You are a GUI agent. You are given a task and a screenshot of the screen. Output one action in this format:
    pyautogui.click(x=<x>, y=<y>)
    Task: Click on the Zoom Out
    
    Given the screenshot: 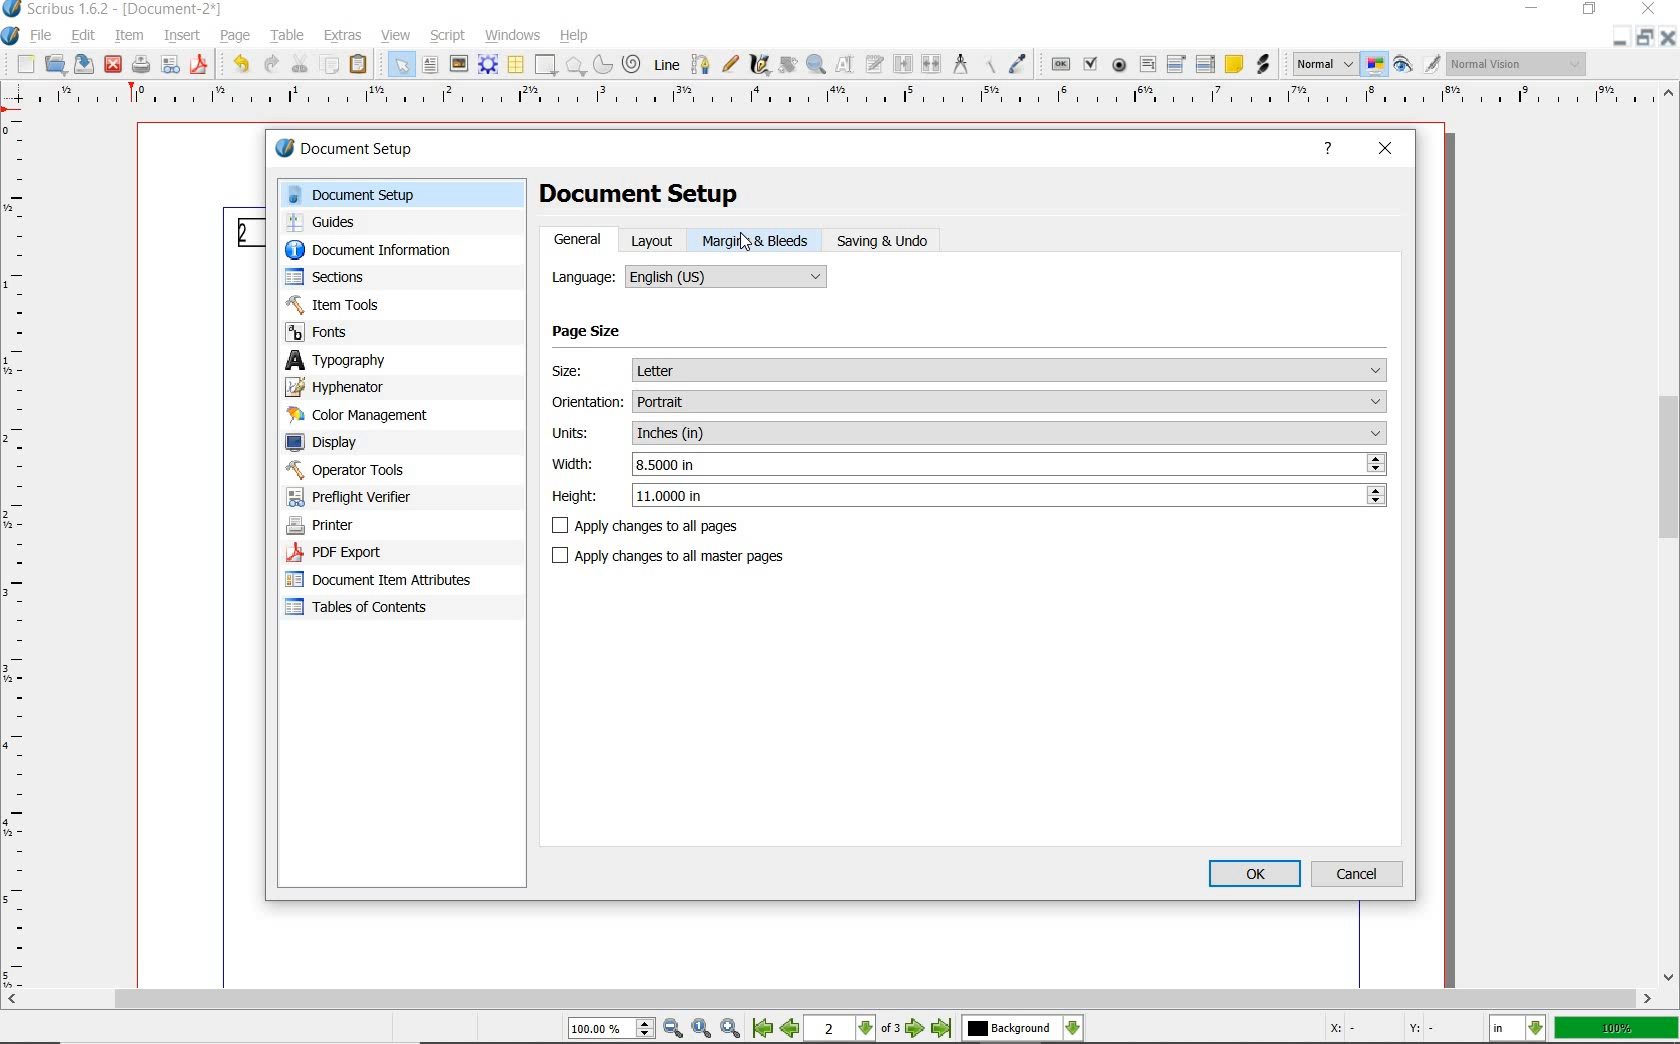 What is the action you would take?
    pyautogui.click(x=674, y=1030)
    